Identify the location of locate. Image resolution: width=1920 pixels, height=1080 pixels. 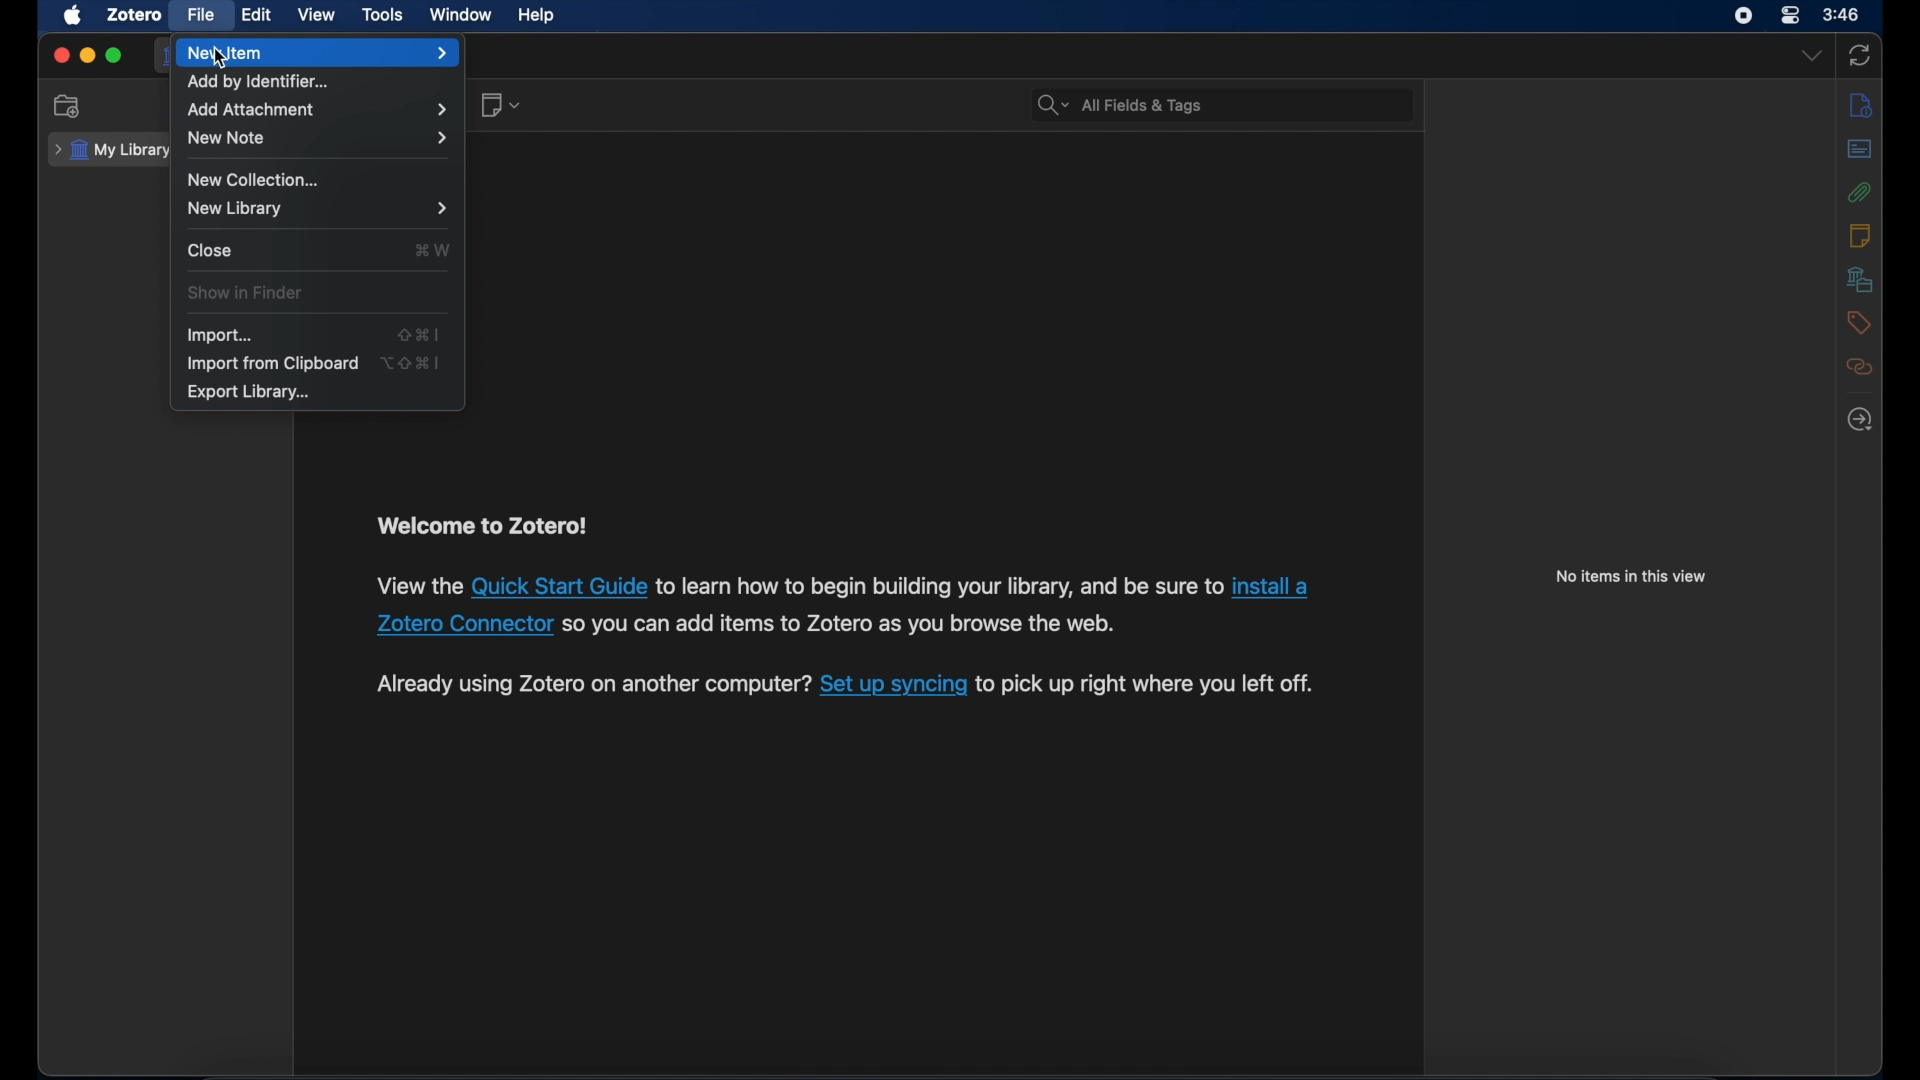
(1860, 421).